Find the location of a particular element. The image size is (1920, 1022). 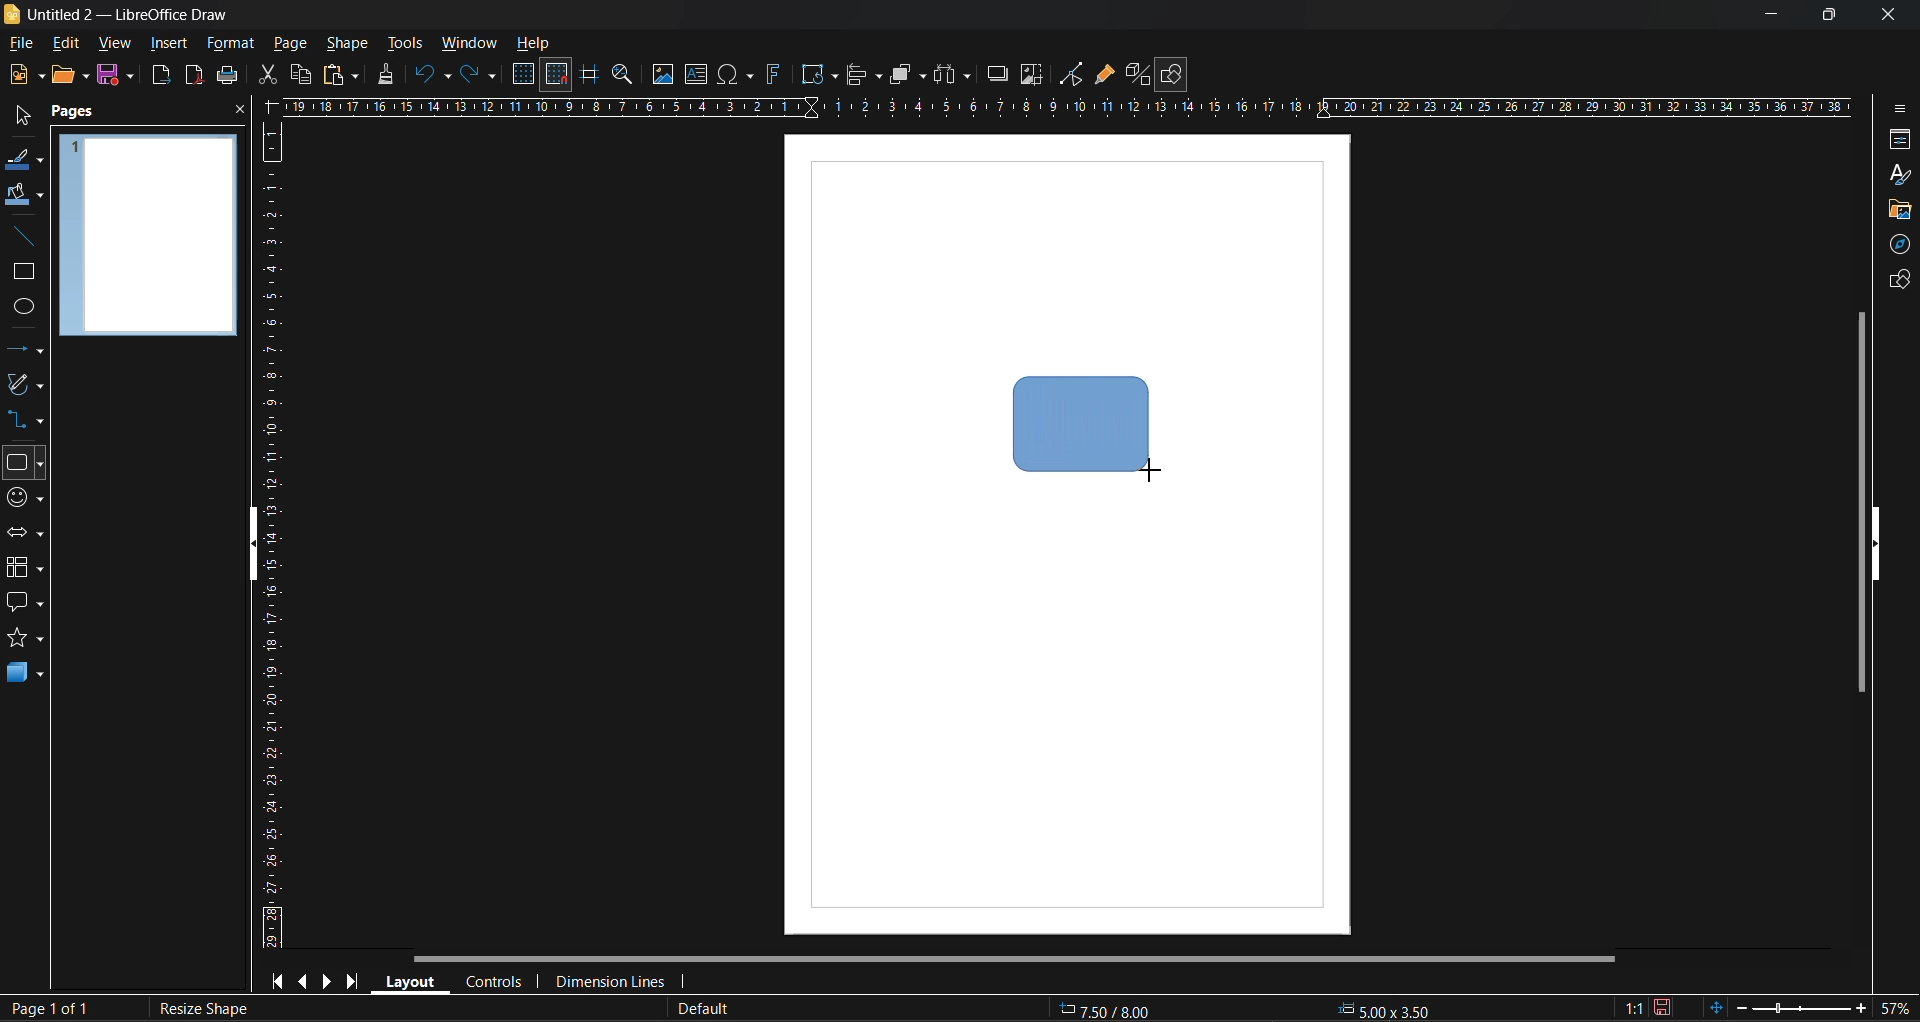

export as pdf is located at coordinates (193, 74).